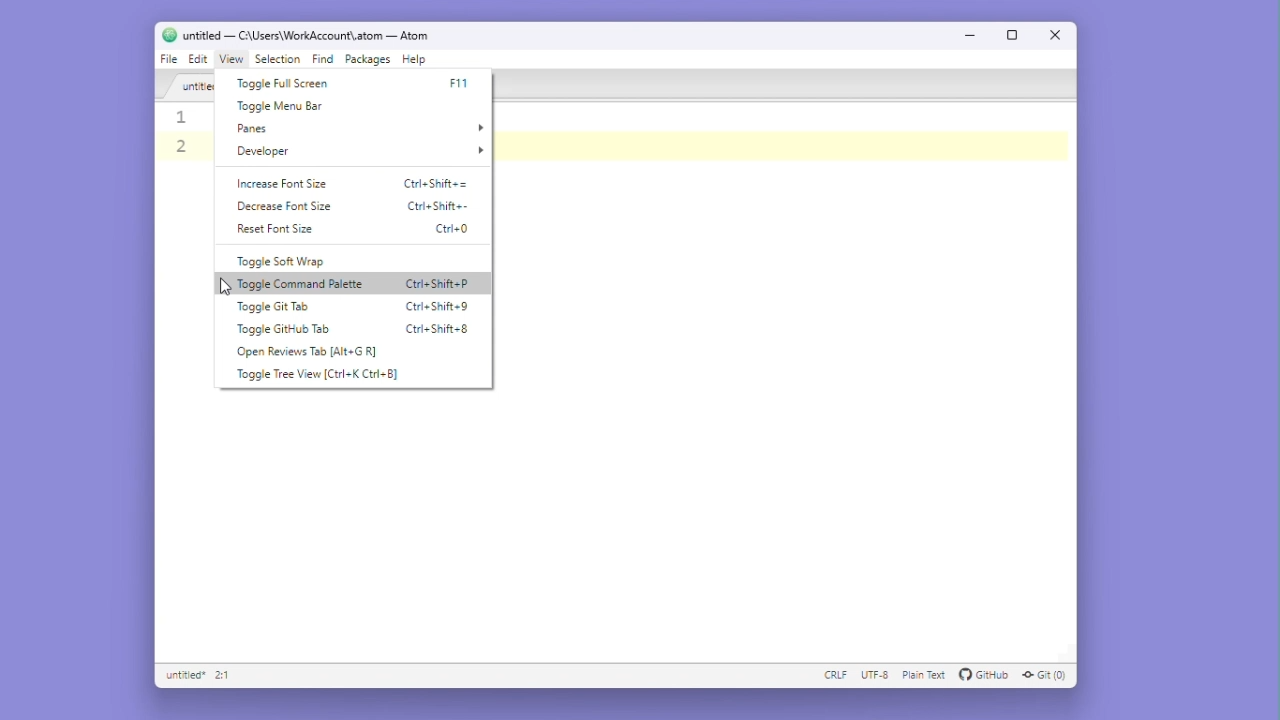 Image resolution: width=1280 pixels, height=720 pixels. I want to click on Selection, so click(280, 61).